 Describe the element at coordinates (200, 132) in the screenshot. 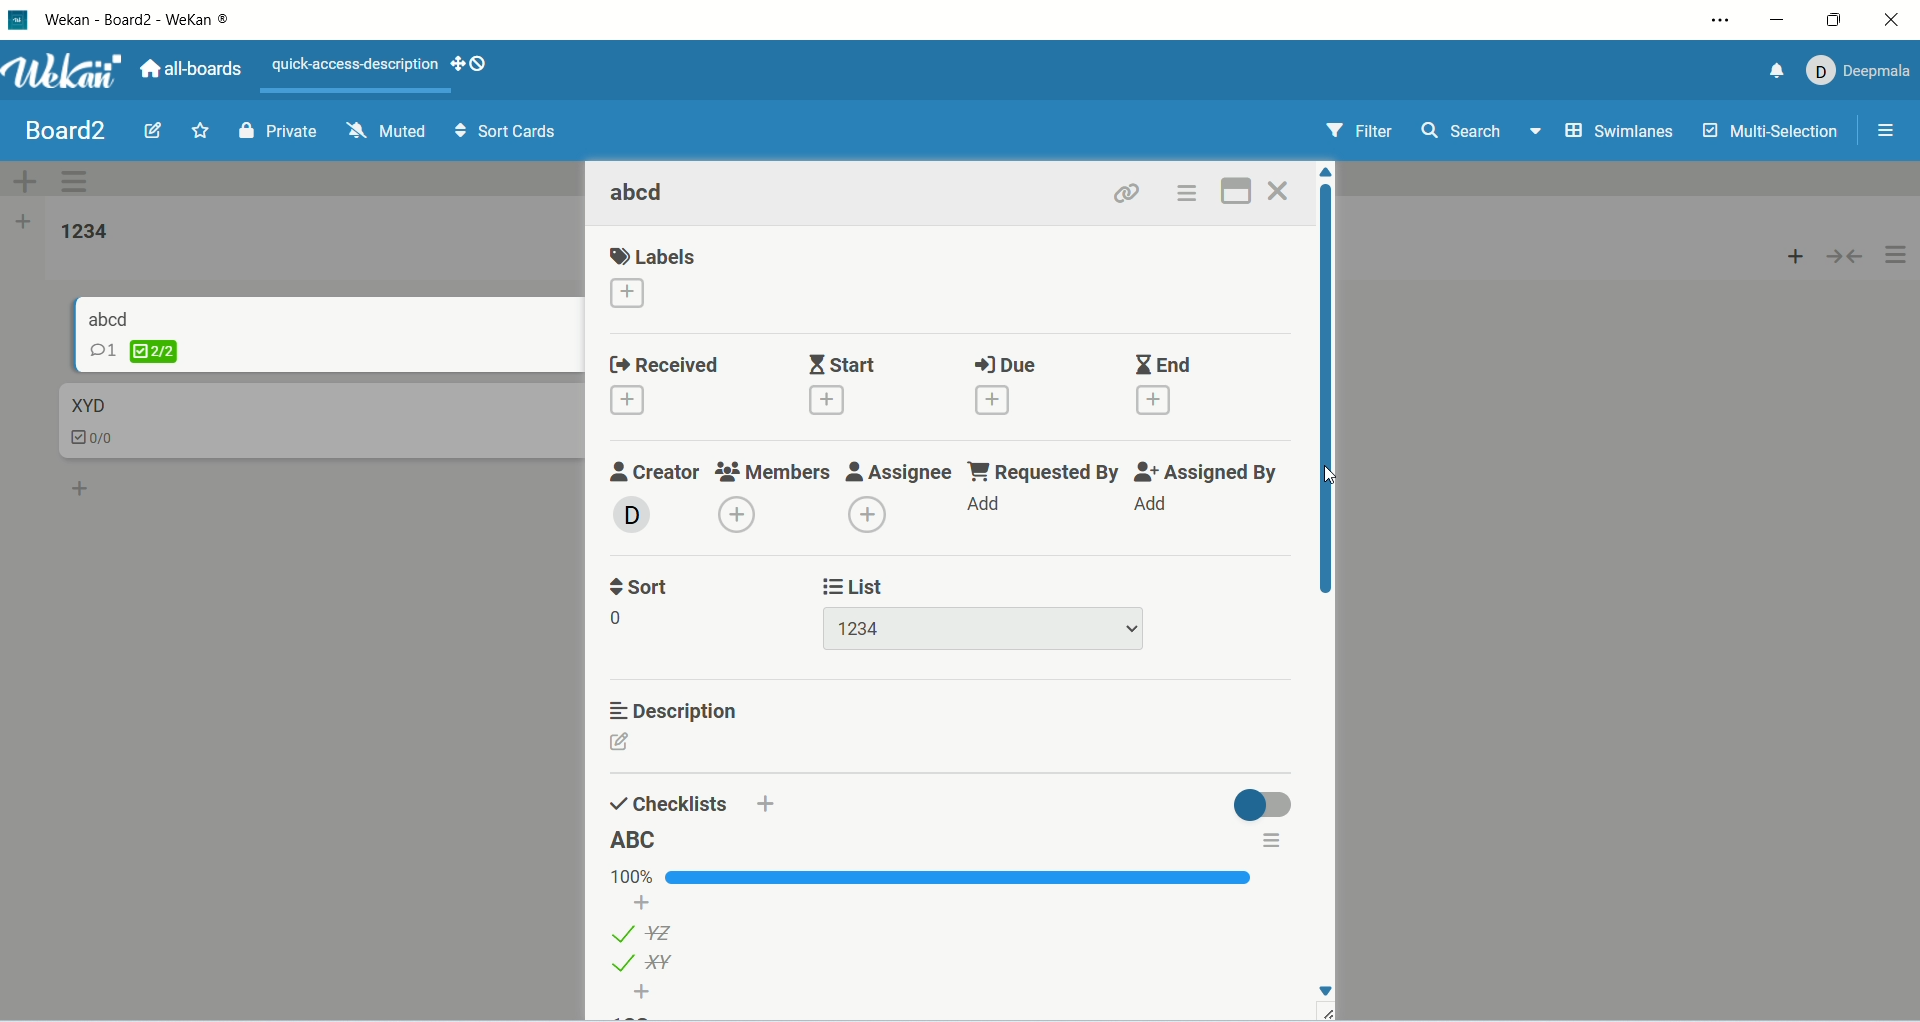

I see `favorite` at that location.